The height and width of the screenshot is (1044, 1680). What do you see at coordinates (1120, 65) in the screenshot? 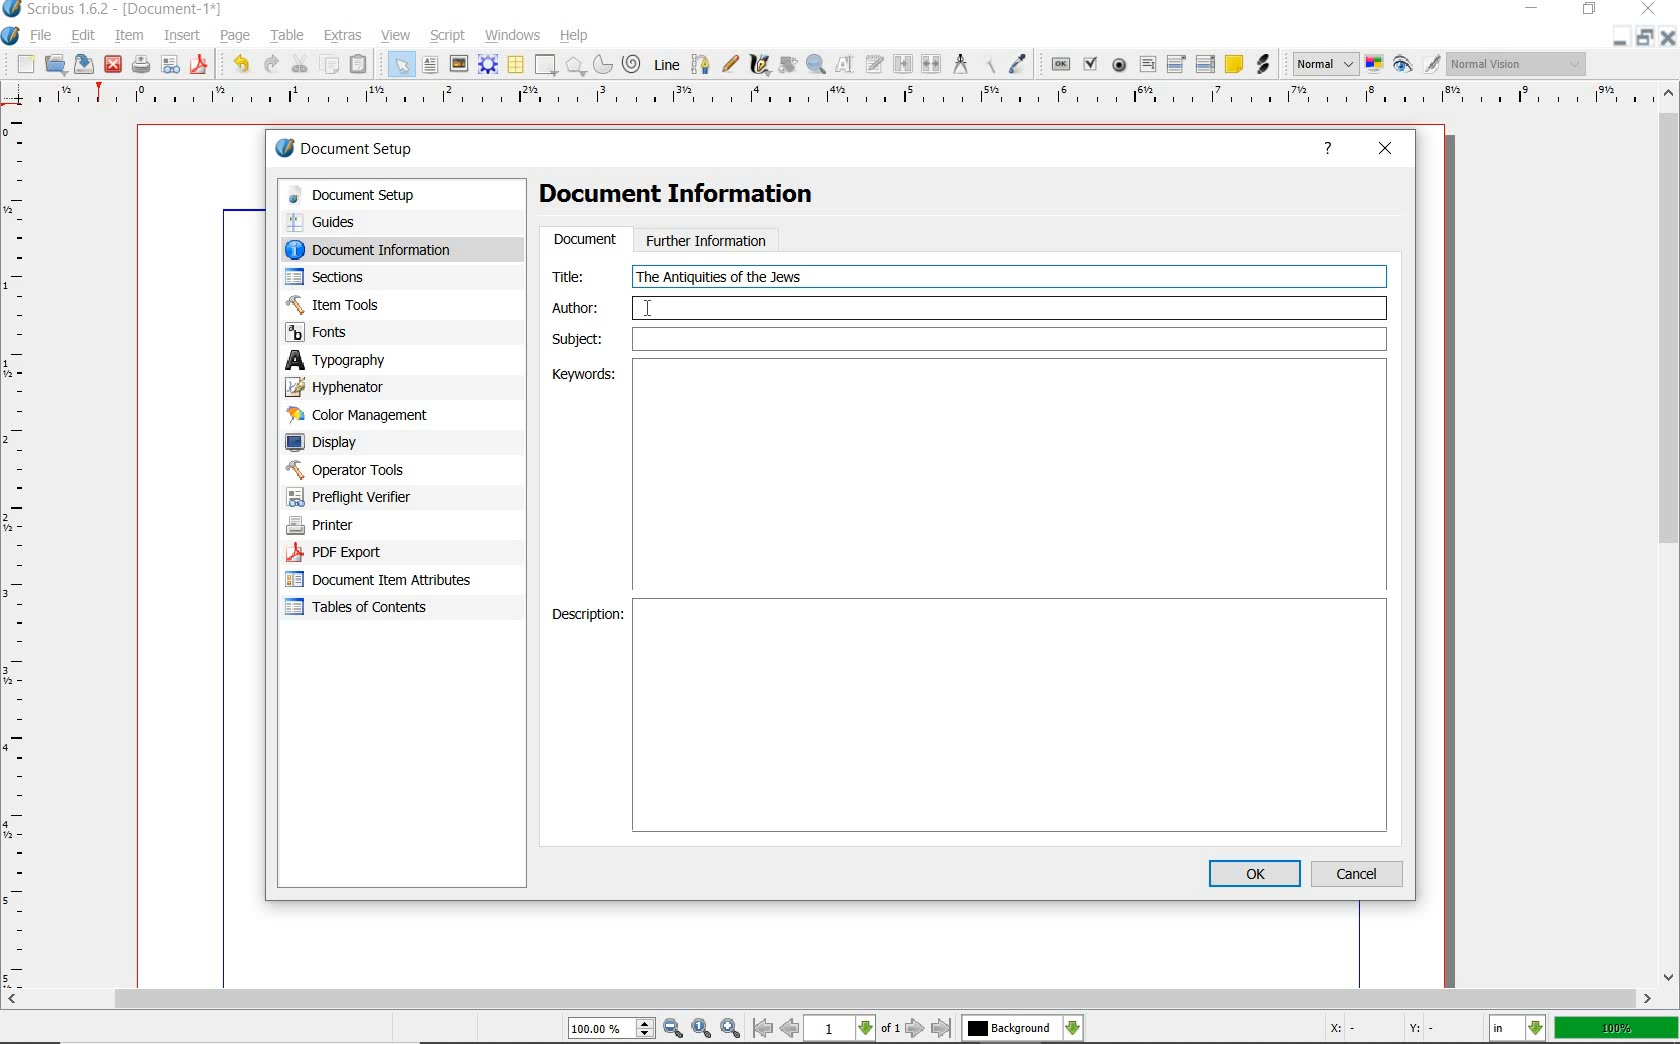
I see `pdf radio button` at bounding box center [1120, 65].